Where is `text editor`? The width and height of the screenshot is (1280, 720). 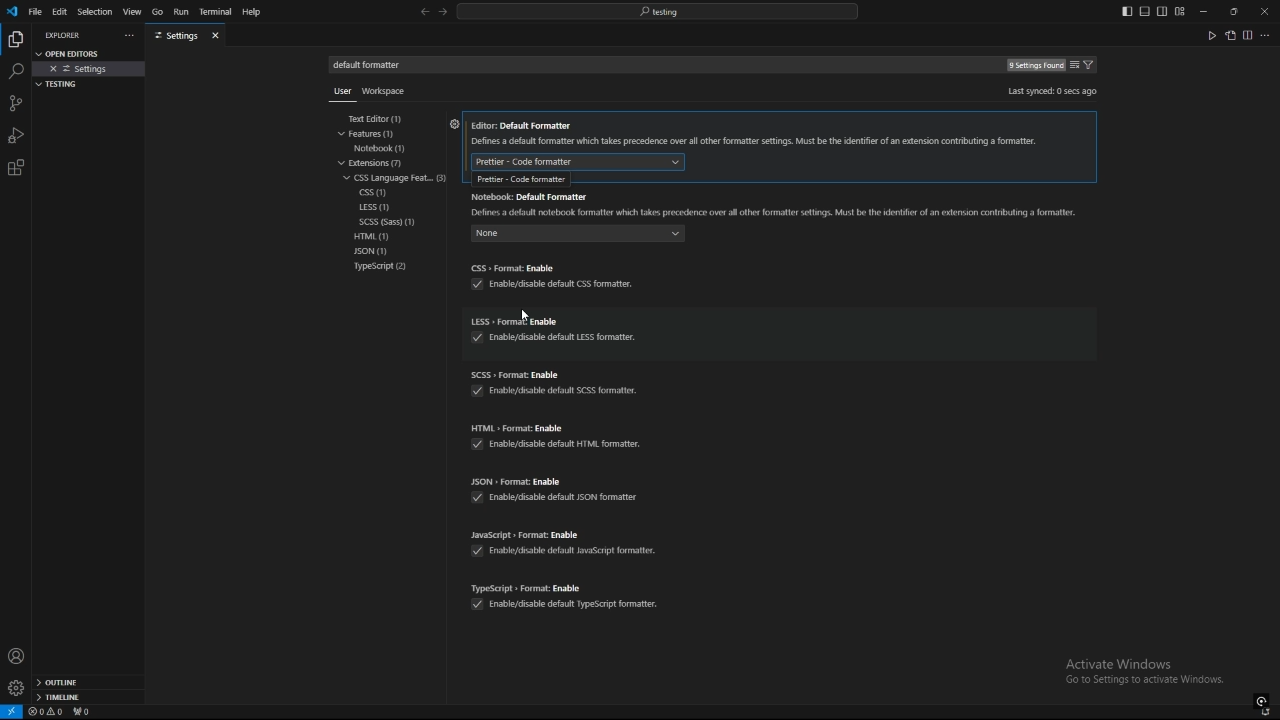
text editor is located at coordinates (384, 119).